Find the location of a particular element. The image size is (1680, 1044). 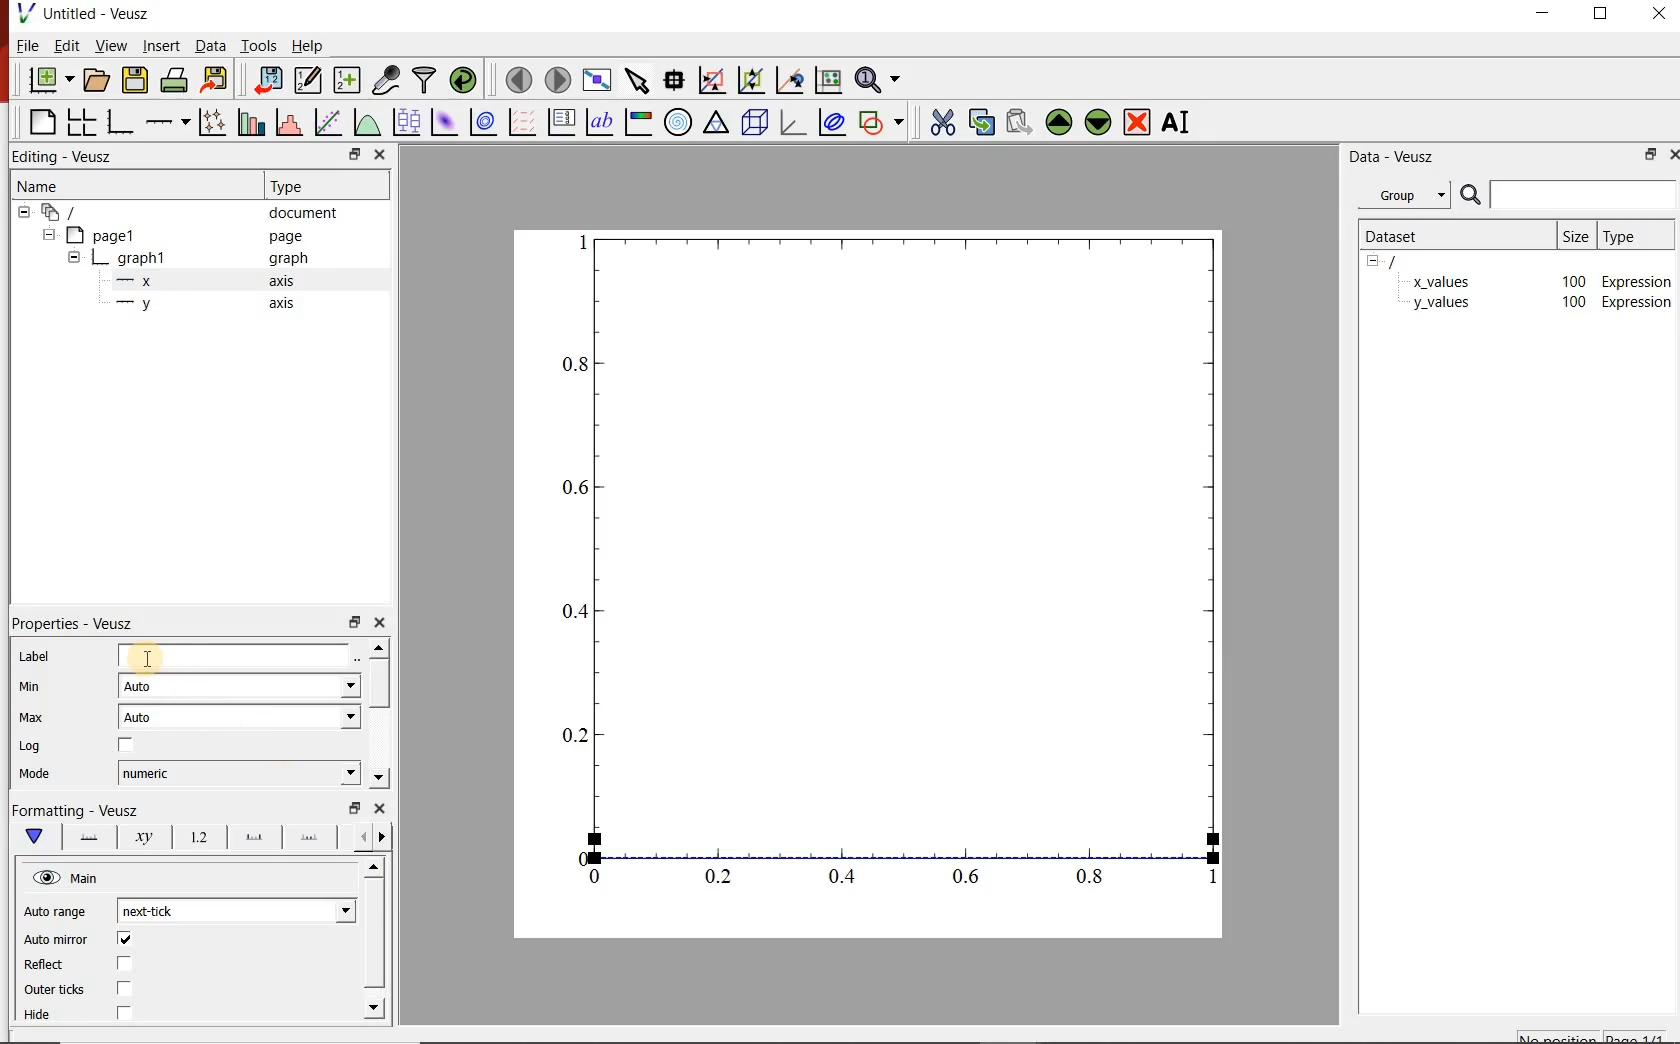

close is located at coordinates (1662, 16).